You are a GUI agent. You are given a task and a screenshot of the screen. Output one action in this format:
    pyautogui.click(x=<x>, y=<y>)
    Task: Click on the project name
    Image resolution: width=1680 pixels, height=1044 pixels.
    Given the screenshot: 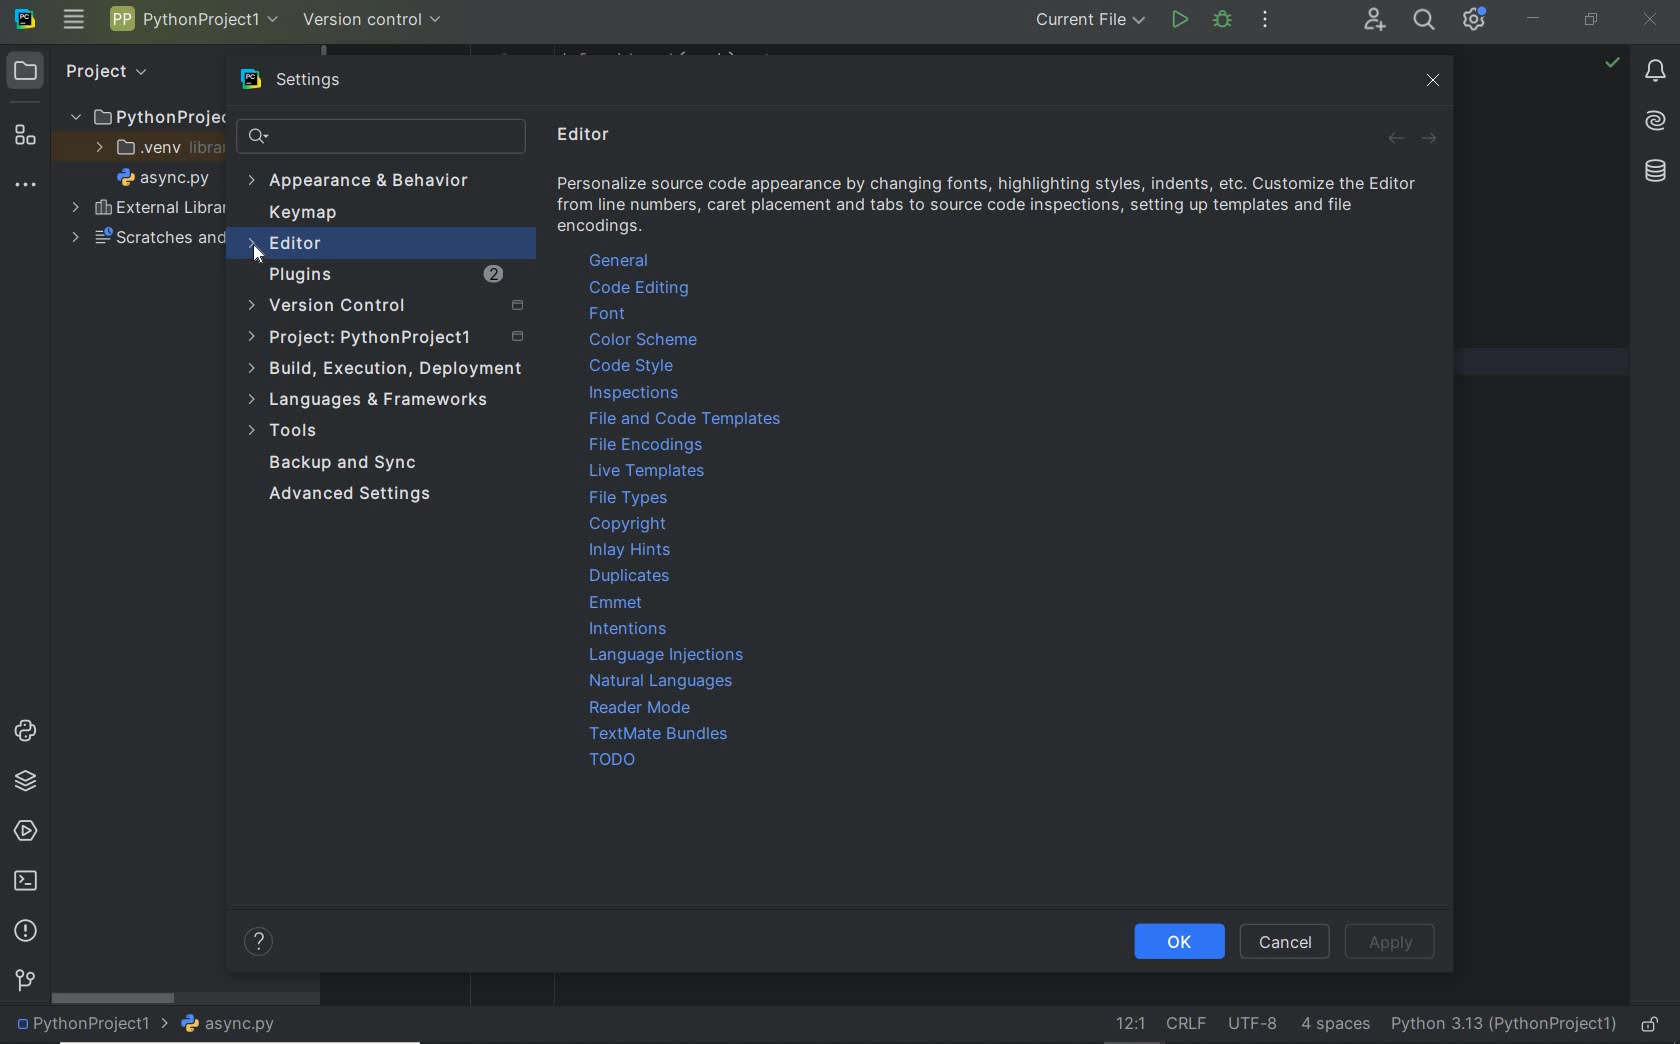 What is the action you would take?
    pyautogui.click(x=92, y=1025)
    